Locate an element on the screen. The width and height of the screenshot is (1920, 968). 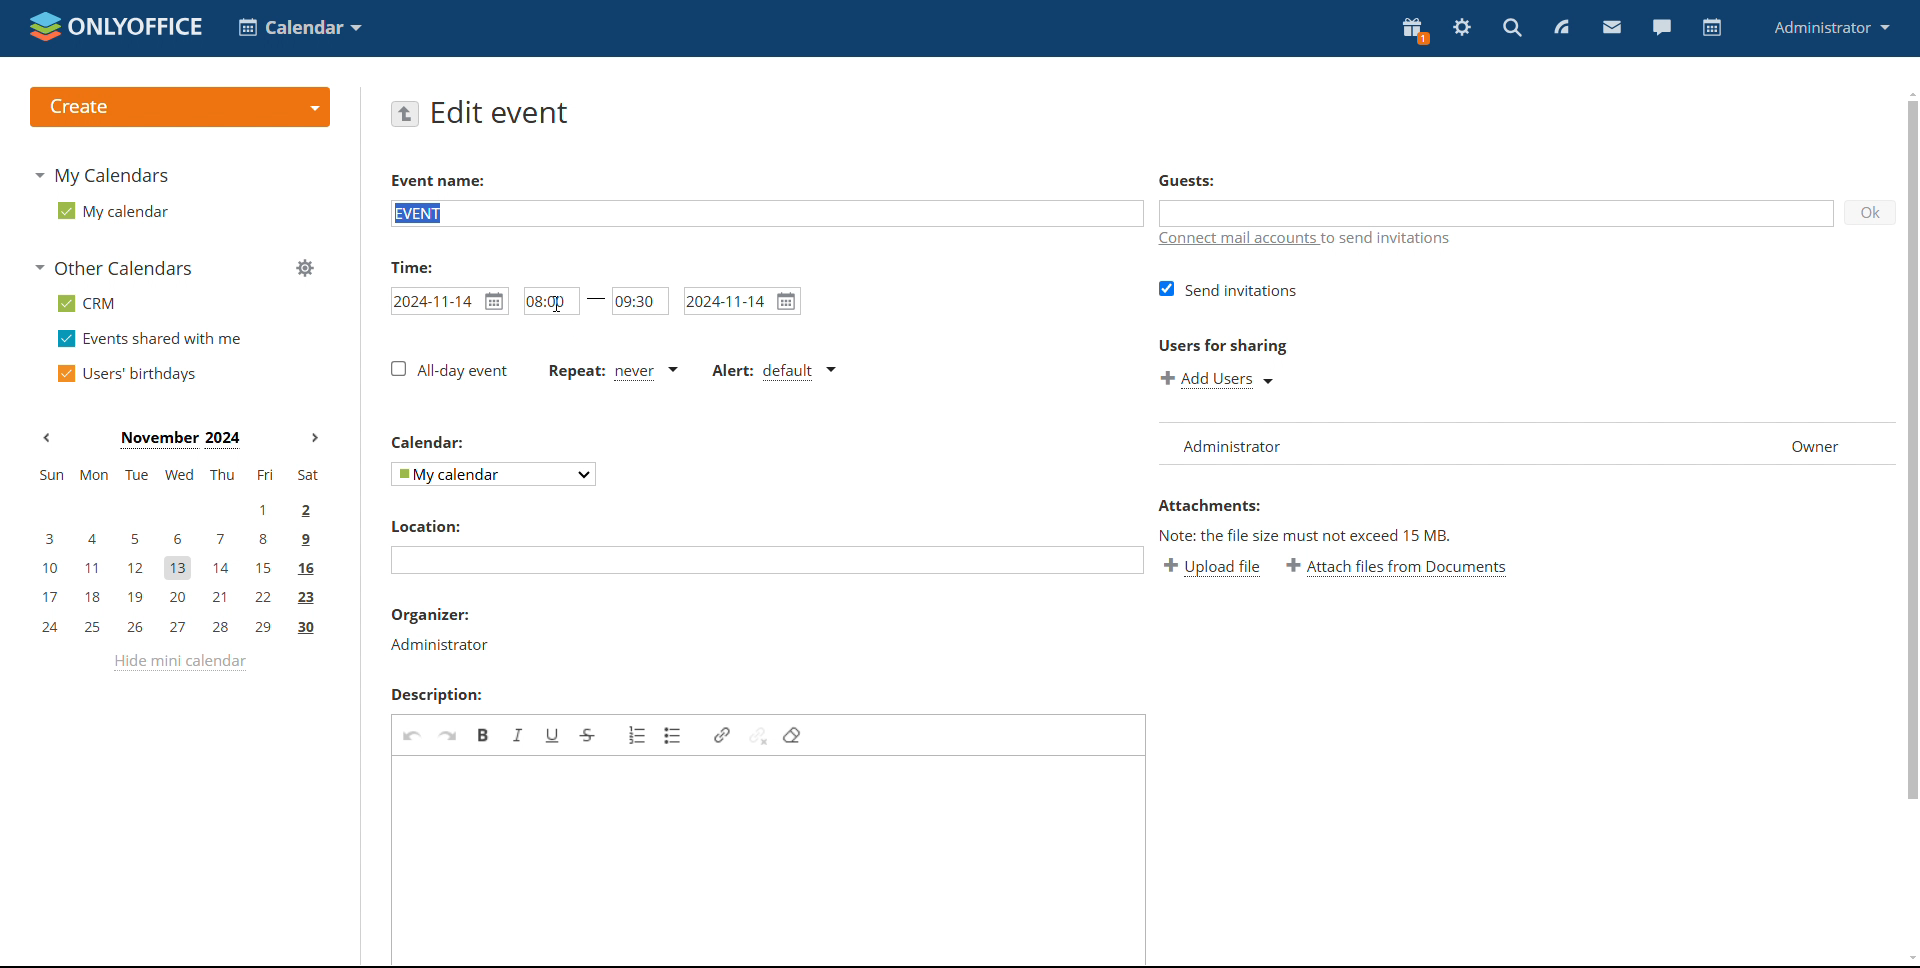
all-day event checkbox is located at coordinates (450, 370).